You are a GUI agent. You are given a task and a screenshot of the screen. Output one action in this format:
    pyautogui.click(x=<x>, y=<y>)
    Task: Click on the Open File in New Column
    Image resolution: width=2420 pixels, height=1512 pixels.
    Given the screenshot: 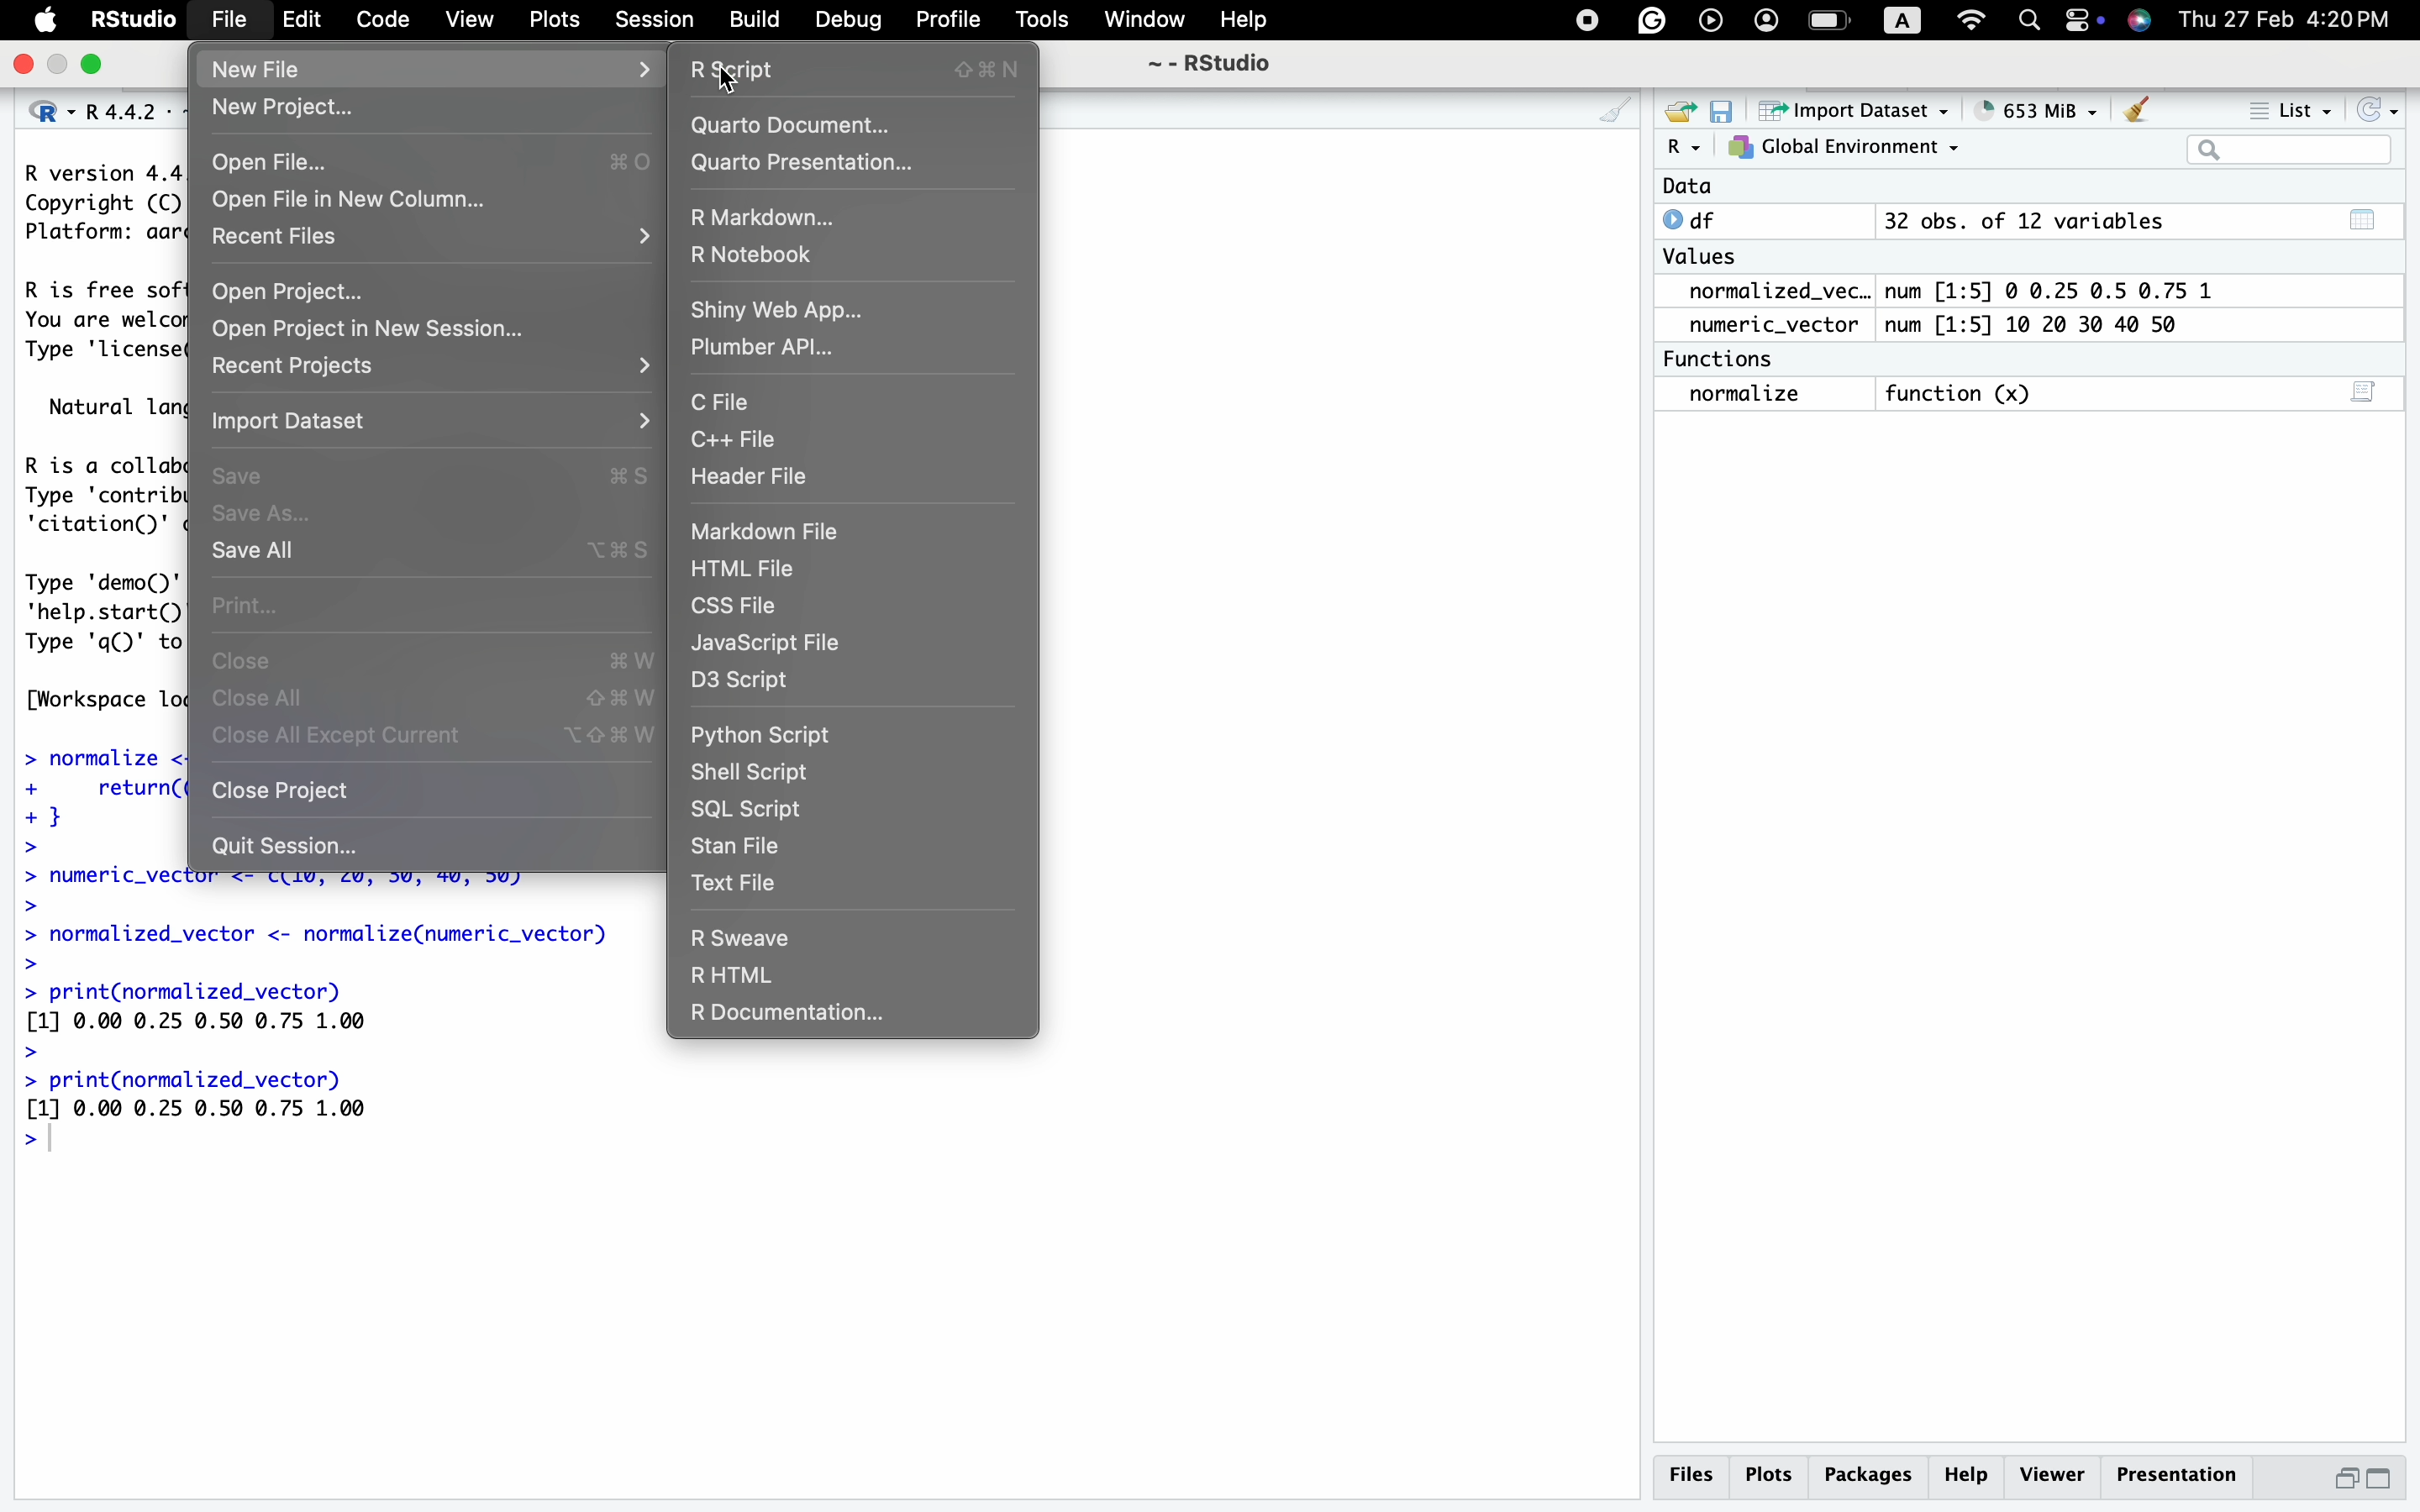 What is the action you would take?
    pyautogui.click(x=363, y=204)
    